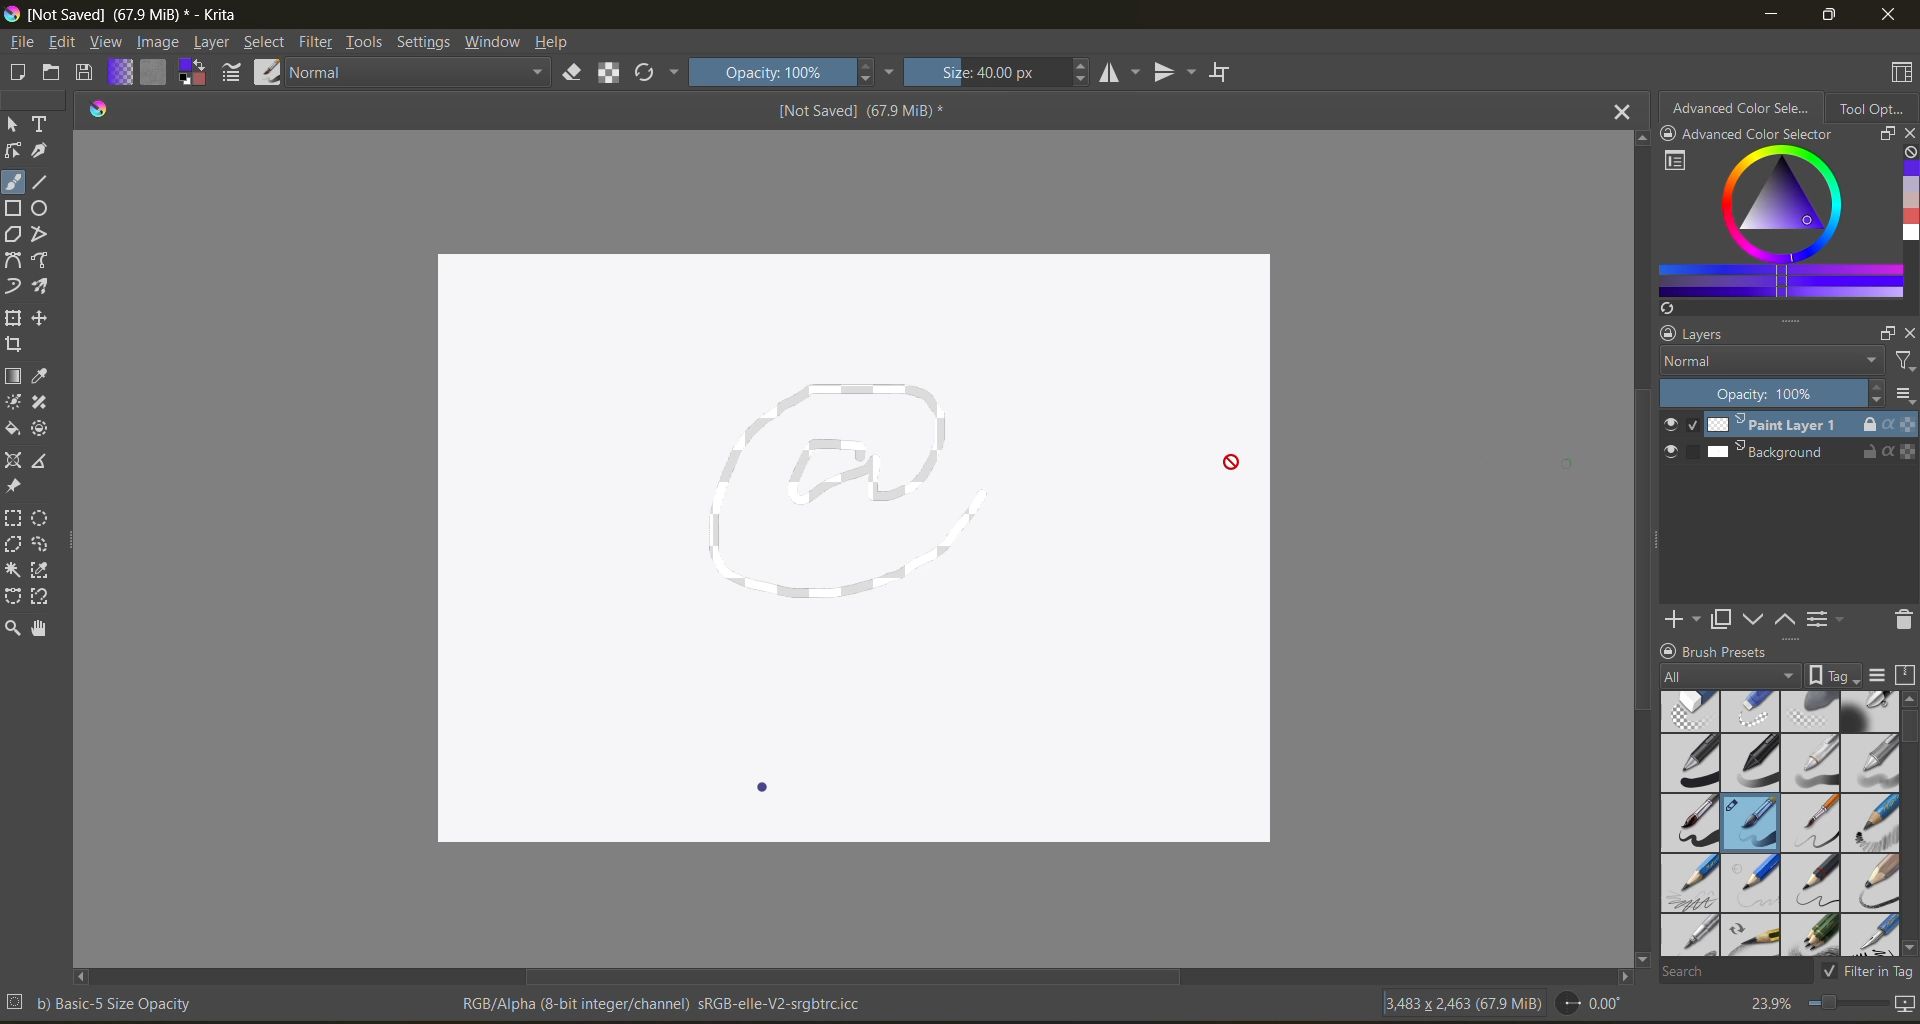  Describe the element at coordinates (1119, 71) in the screenshot. I see `flip horizontally` at that location.